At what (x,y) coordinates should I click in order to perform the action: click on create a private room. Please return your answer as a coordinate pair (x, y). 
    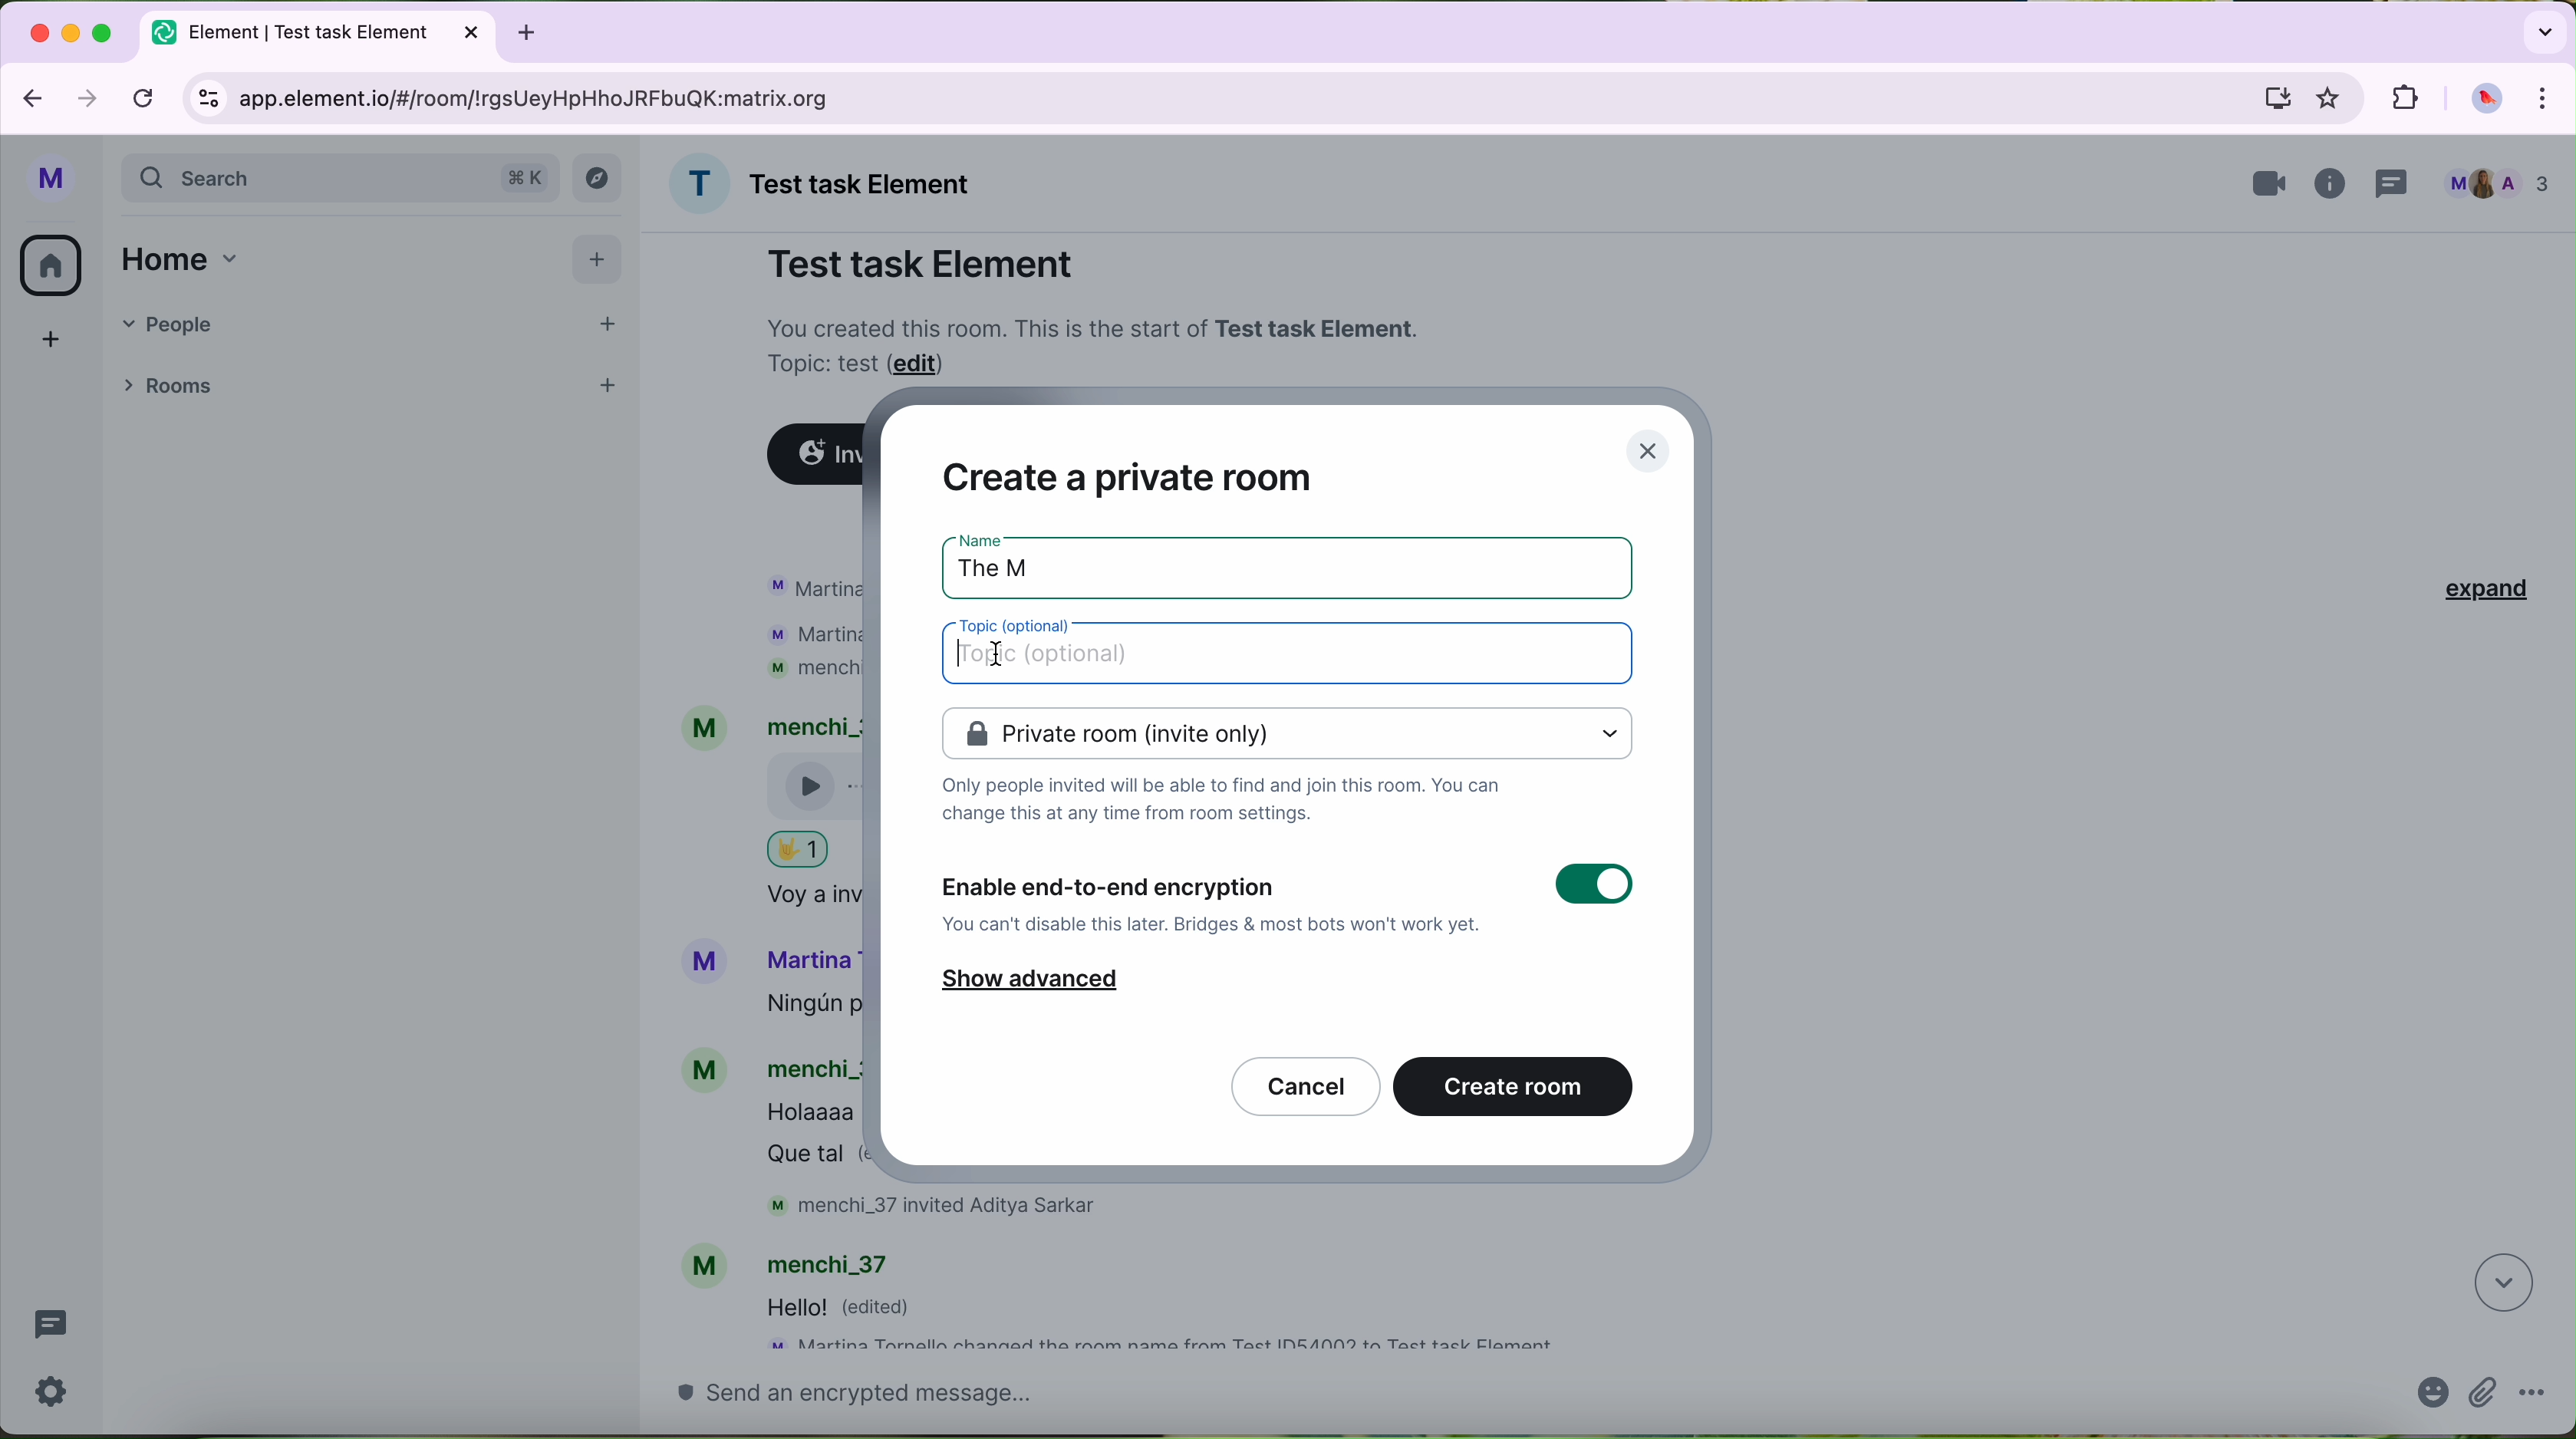
    Looking at the image, I should click on (1127, 475).